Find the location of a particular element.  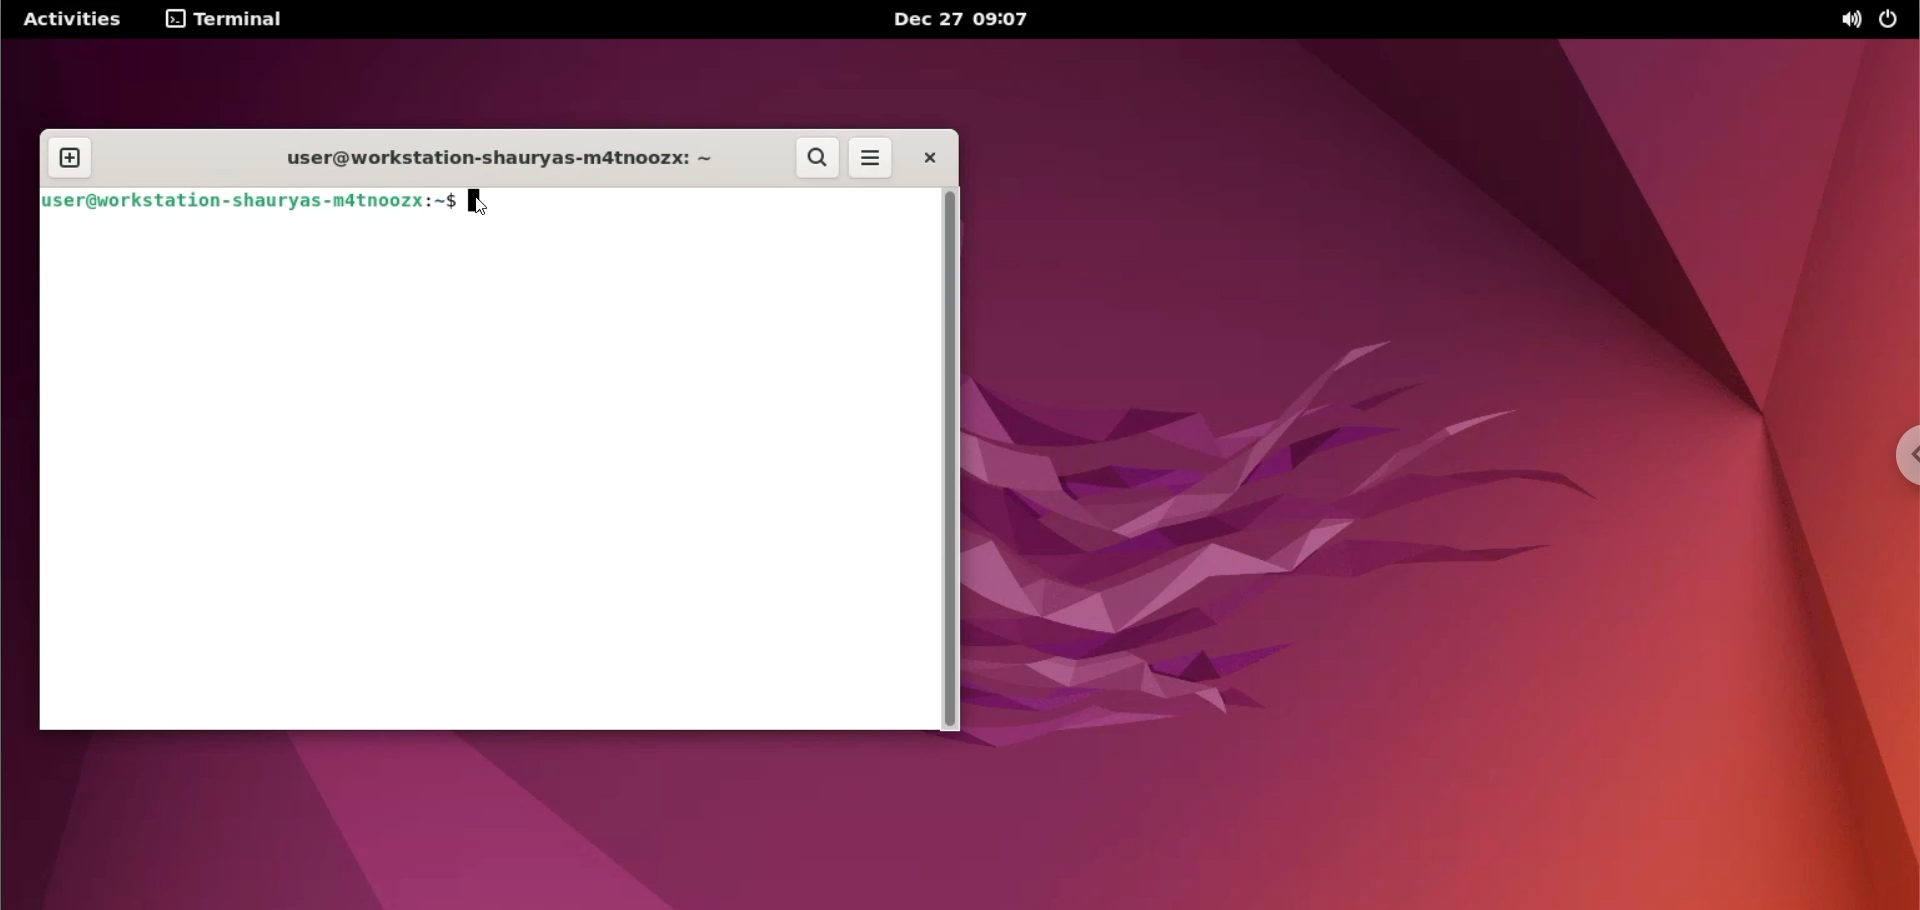

scrollbar is located at coordinates (953, 460).